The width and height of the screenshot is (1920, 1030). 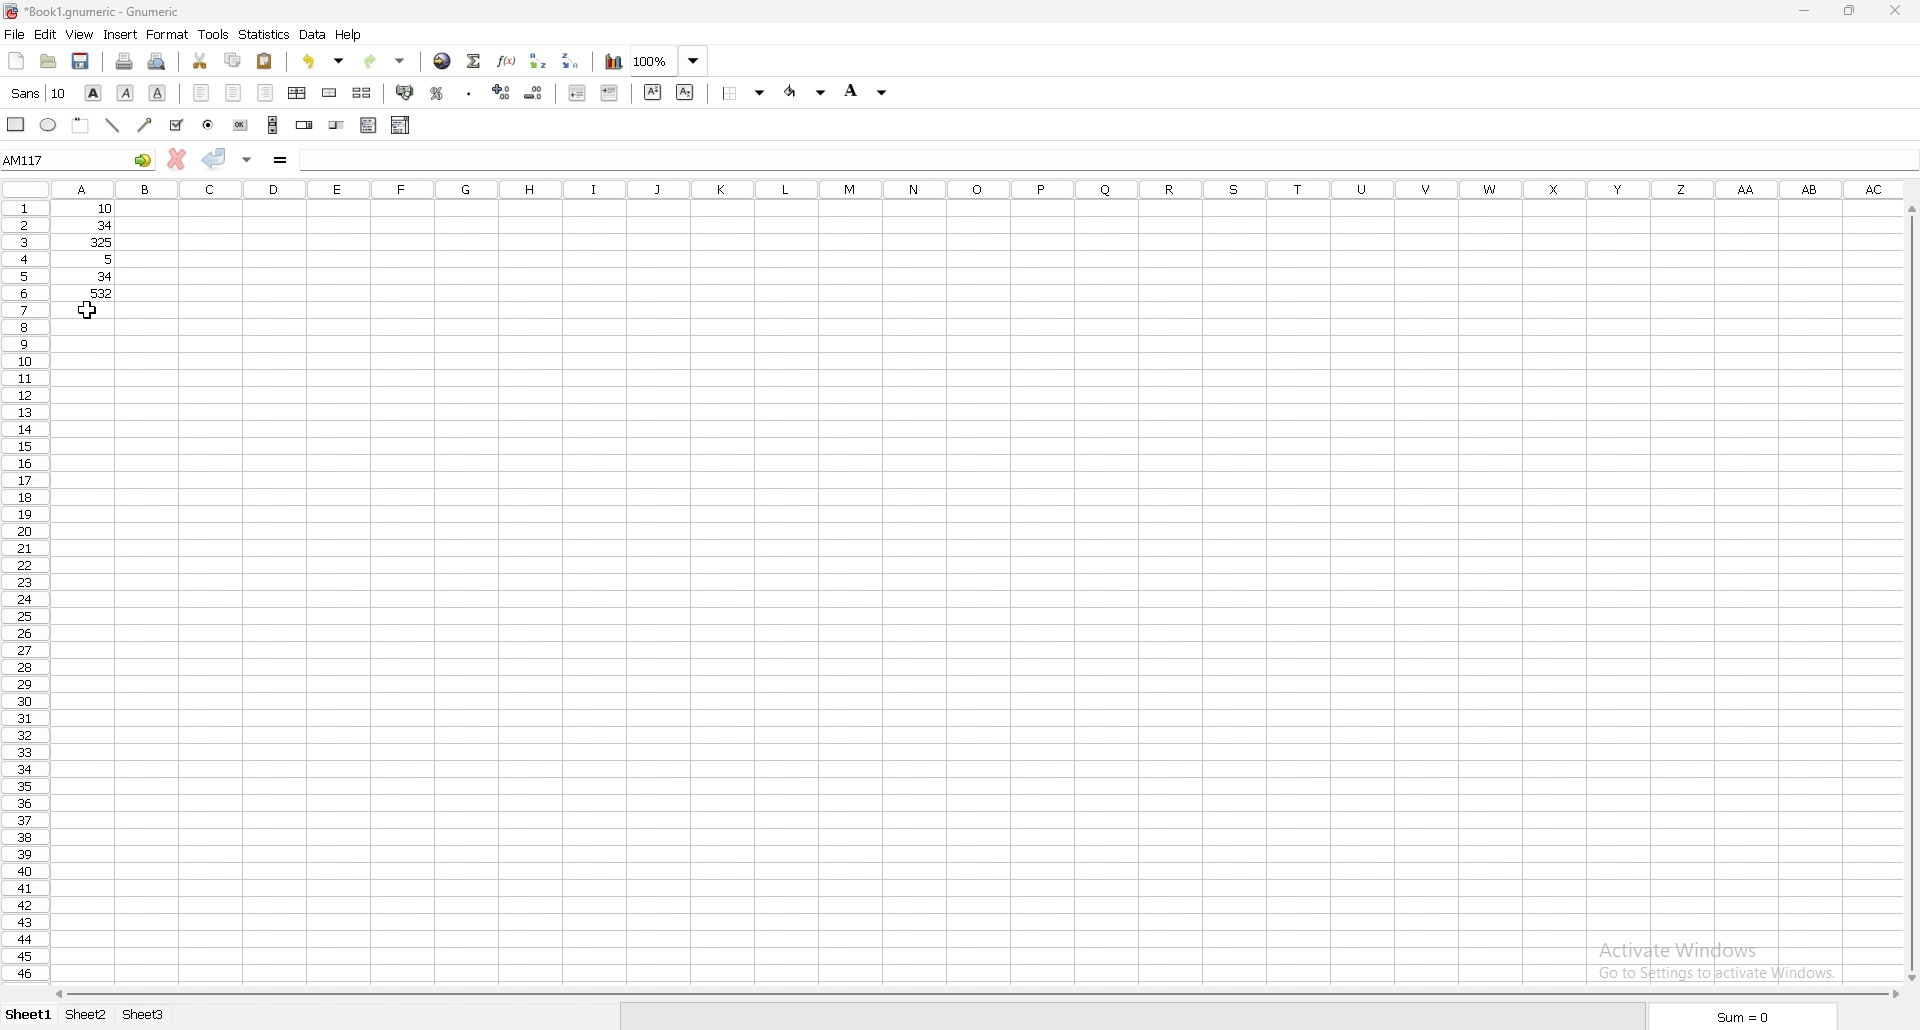 What do you see at coordinates (125, 60) in the screenshot?
I see `print` at bounding box center [125, 60].